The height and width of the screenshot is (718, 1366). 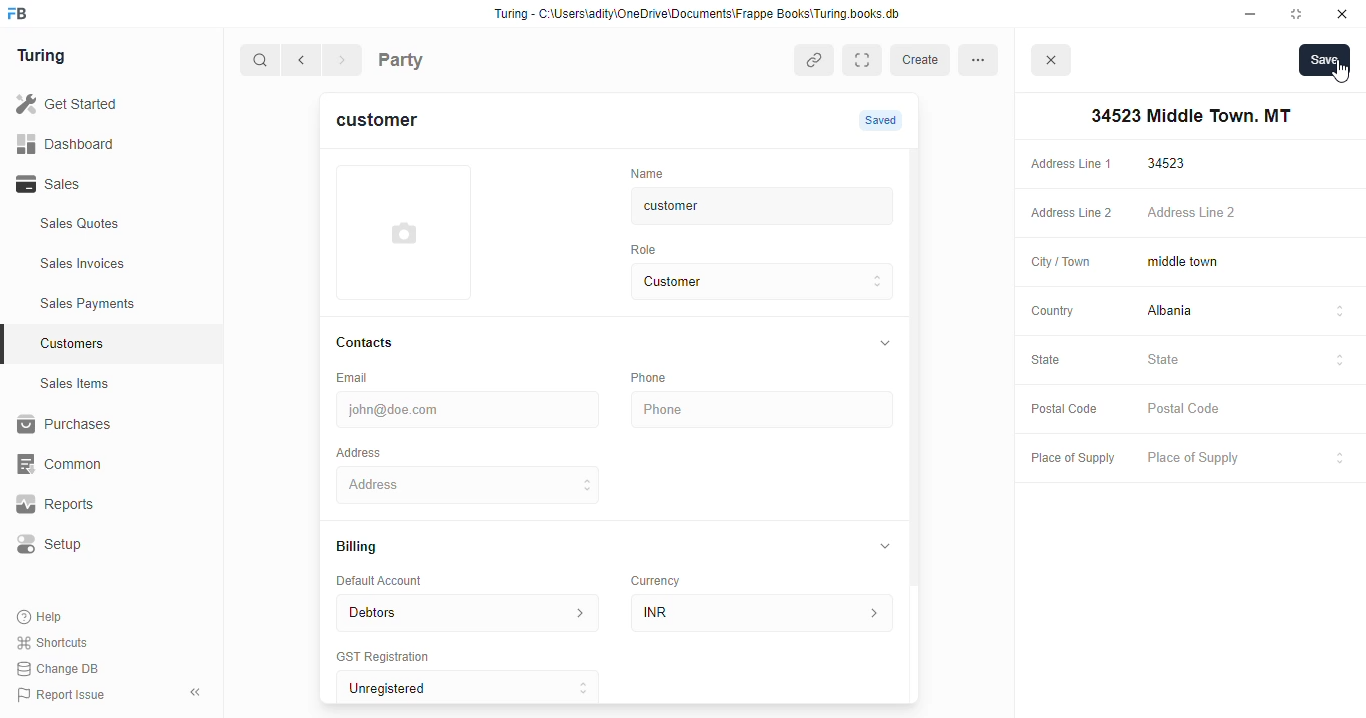 What do you see at coordinates (442, 58) in the screenshot?
I see `Party` at bounding box center [442, 58].